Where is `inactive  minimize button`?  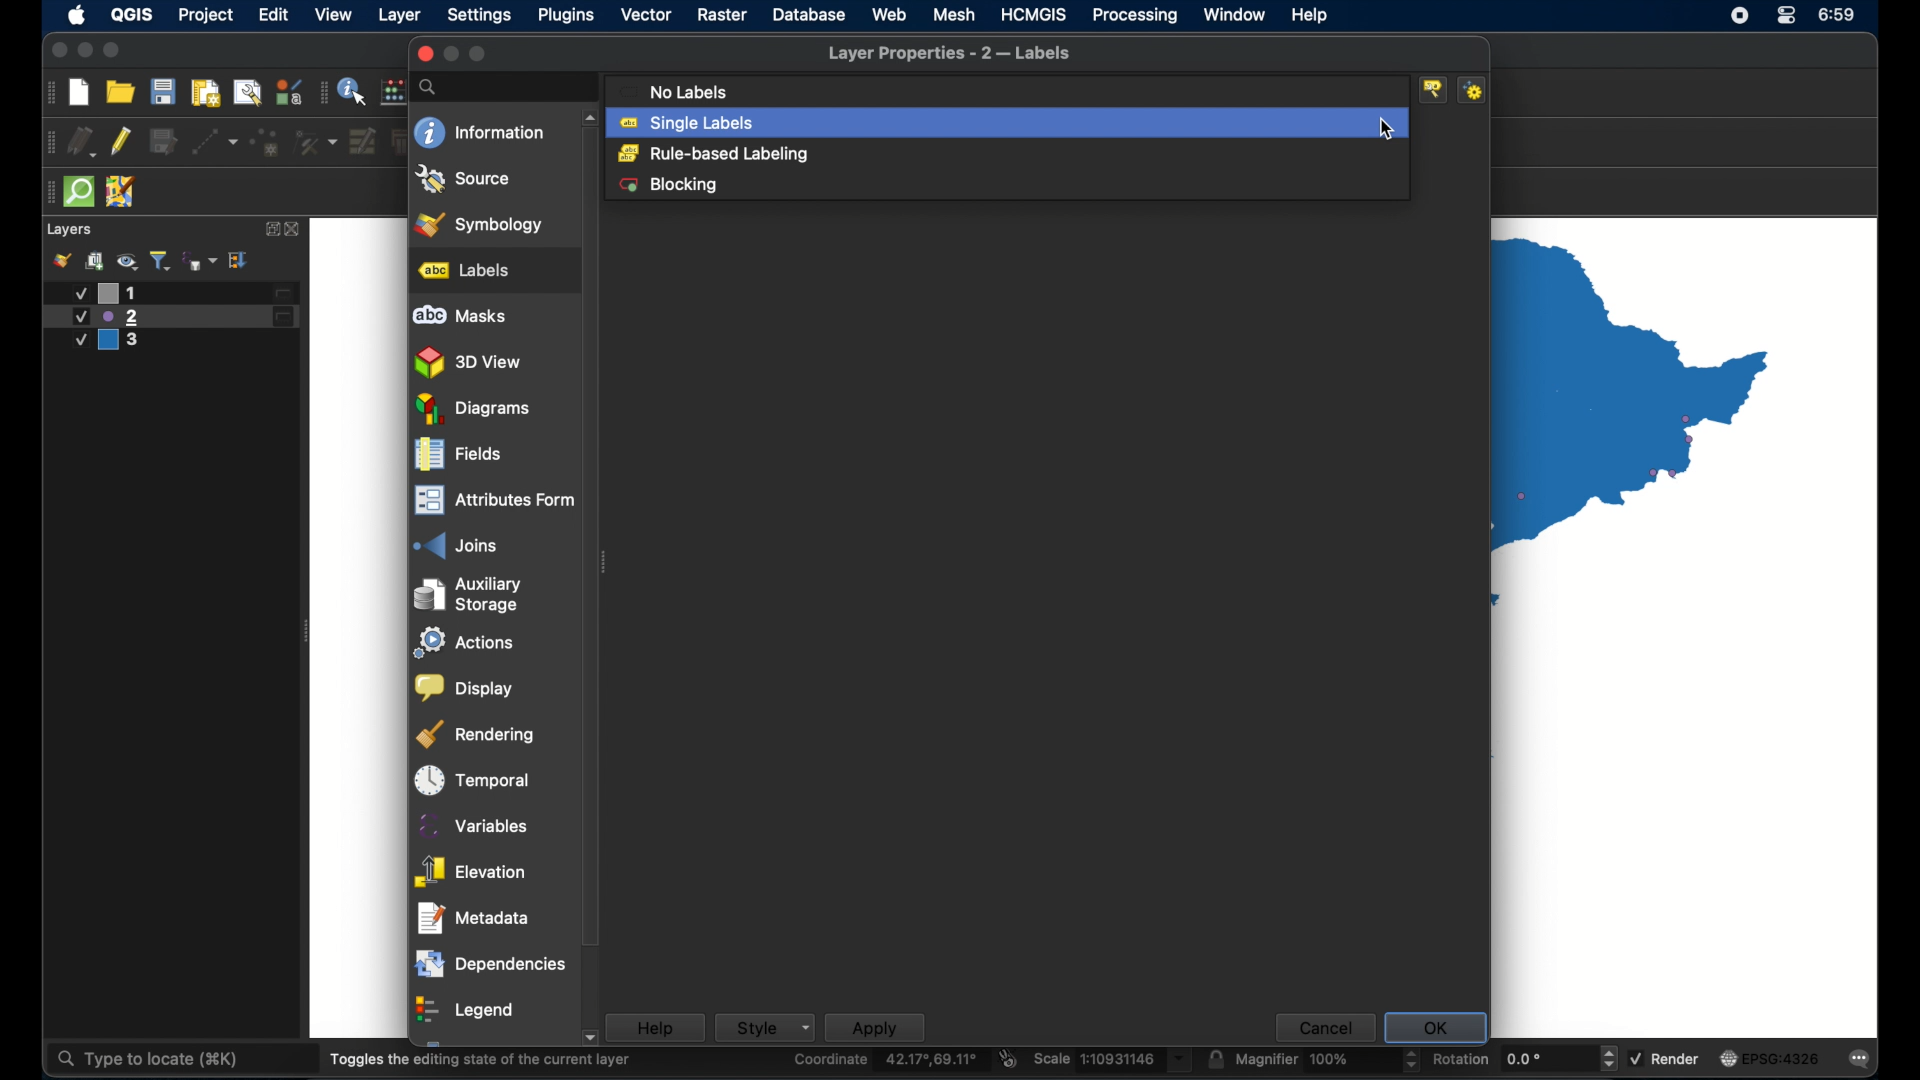 inactive  minimize button is located at coordinates (451, 54).